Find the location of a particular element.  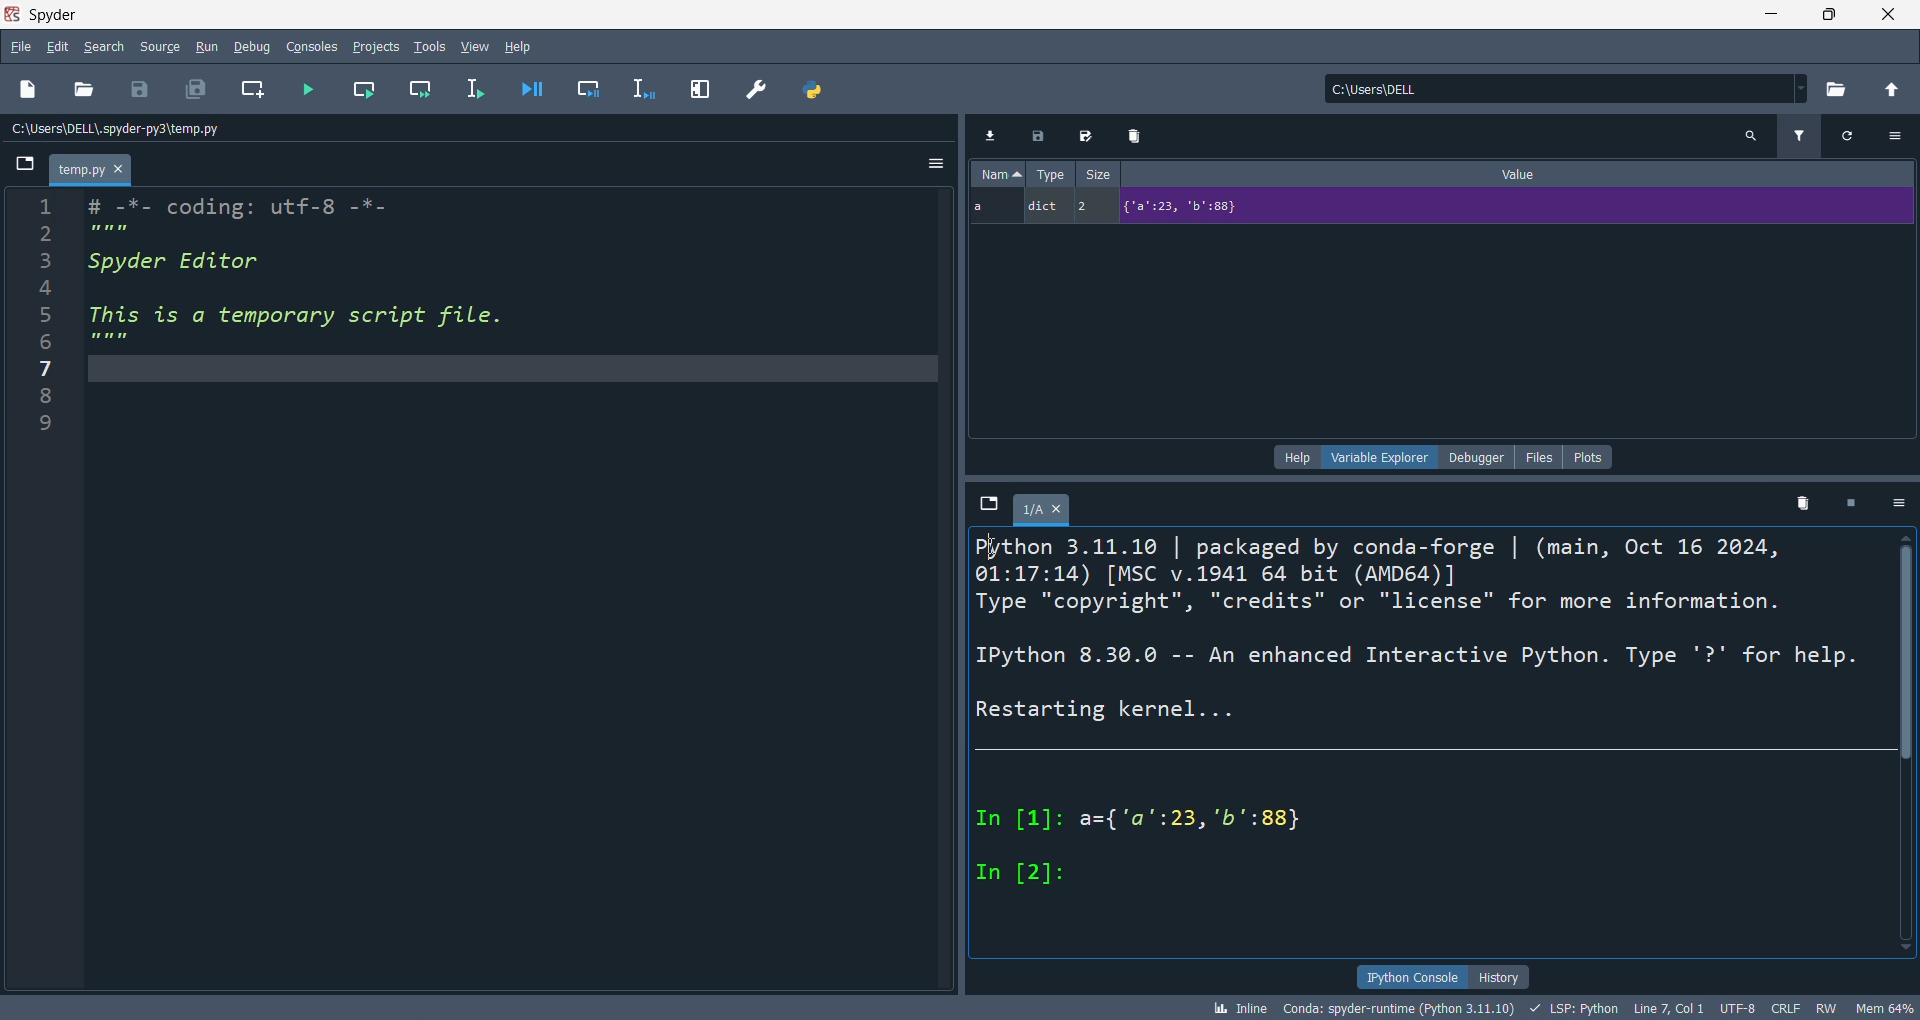

current directory: c:\users\dell is located at coordinates (1570, 90).